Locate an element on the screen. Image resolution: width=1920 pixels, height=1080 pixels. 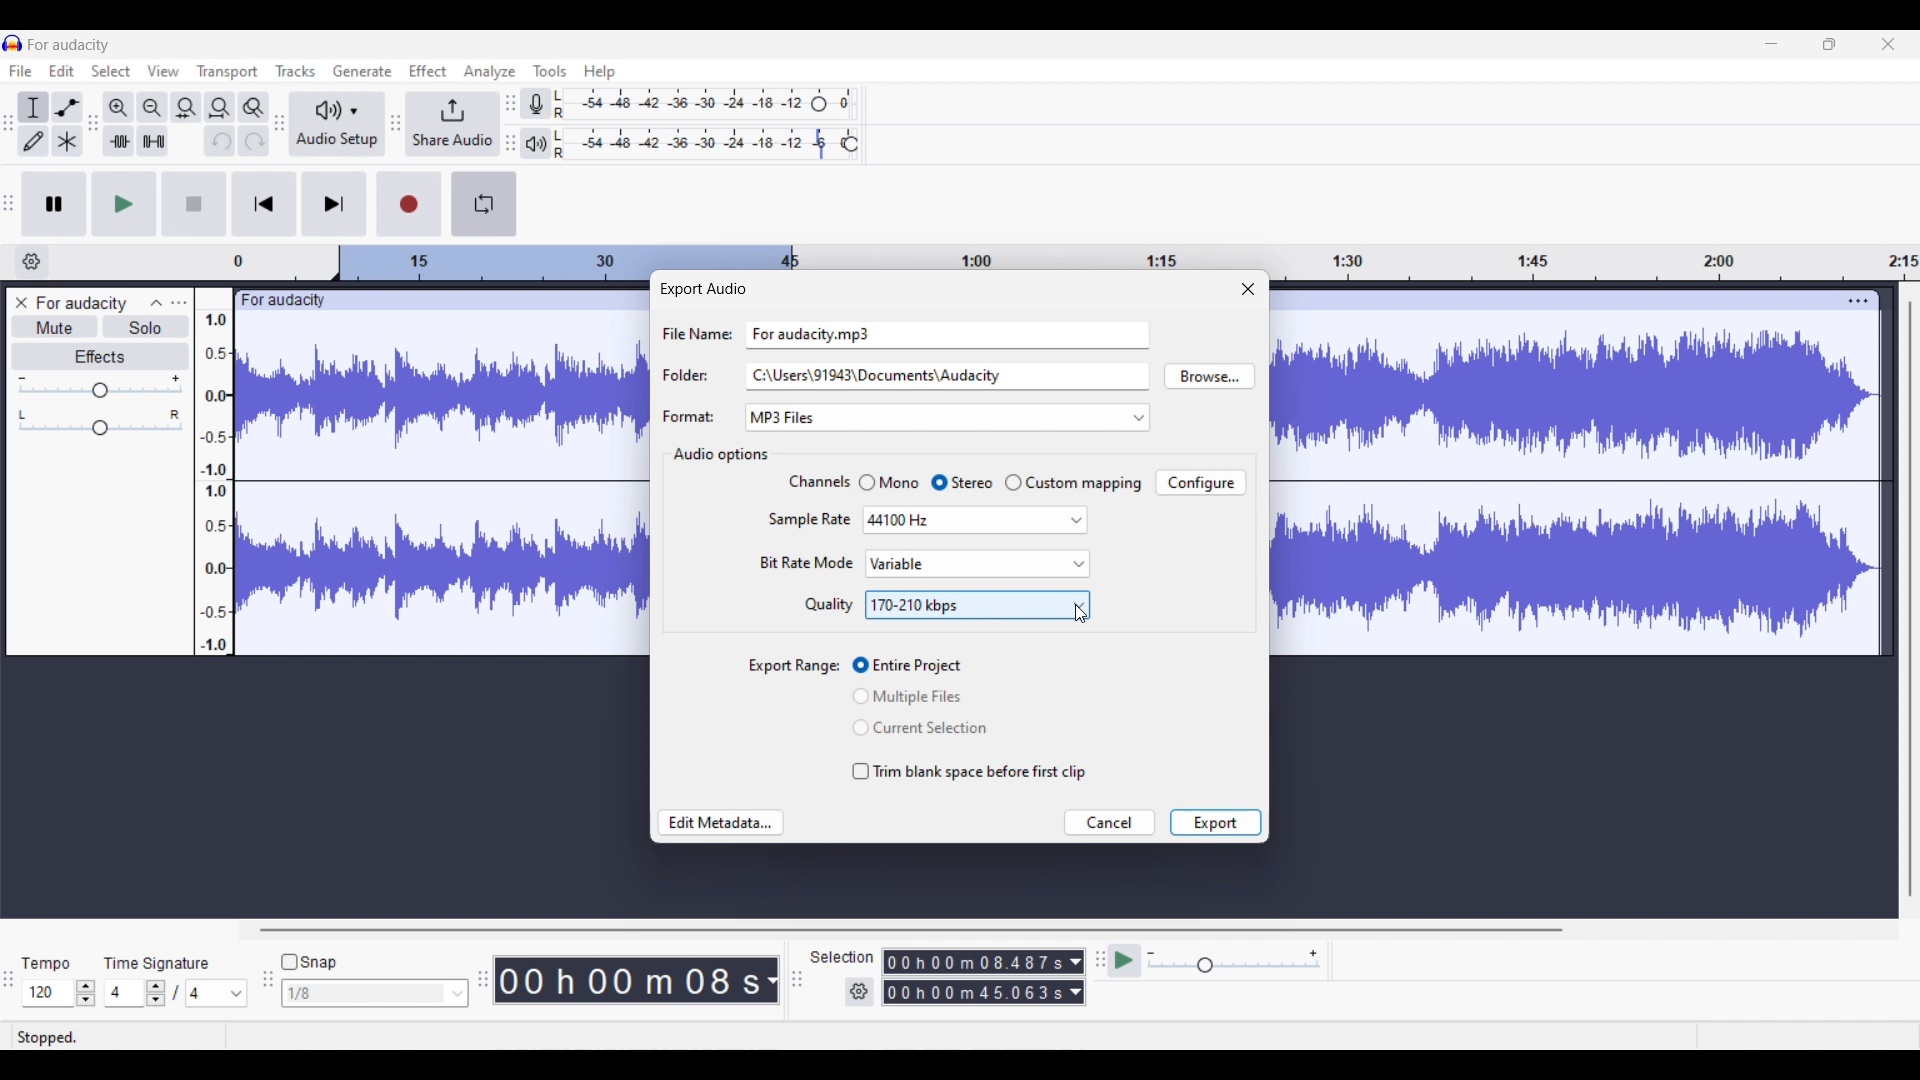
Format options to choose from is located at coordinates (987, 418).